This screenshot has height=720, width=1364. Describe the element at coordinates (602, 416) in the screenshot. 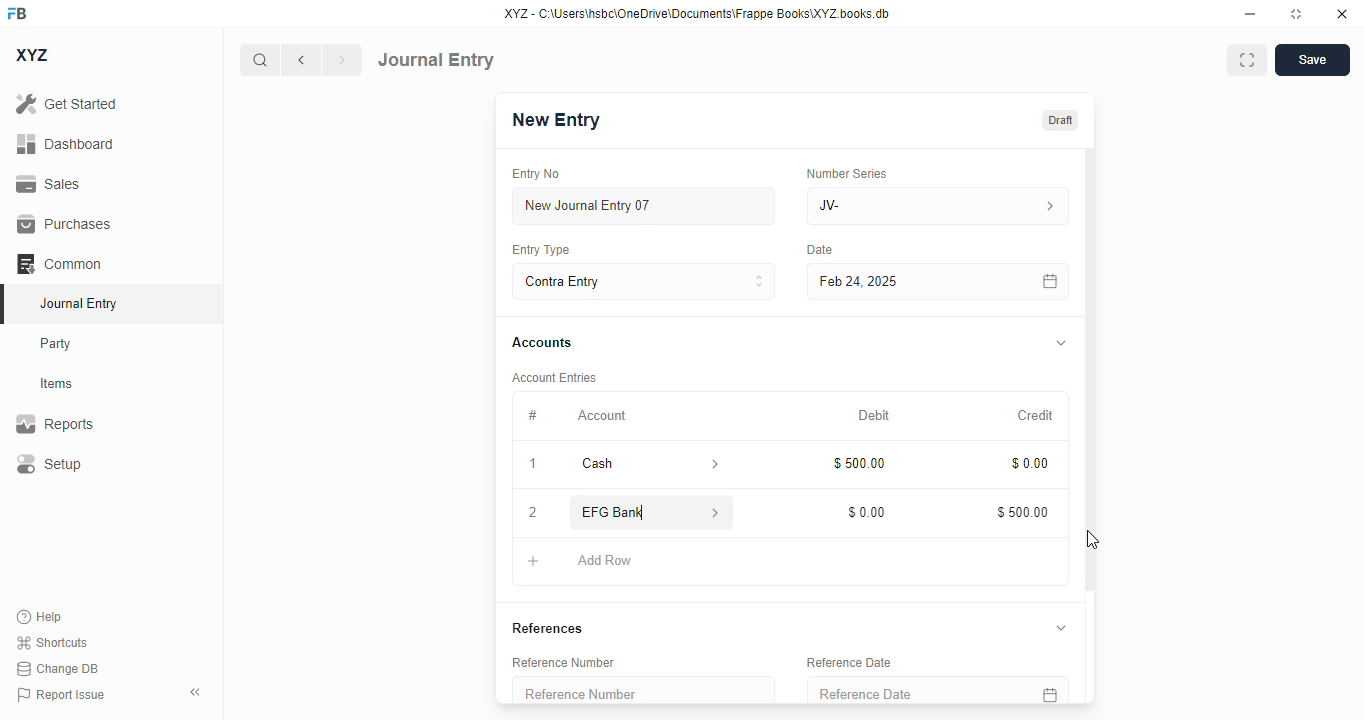

I see `account` at that location.